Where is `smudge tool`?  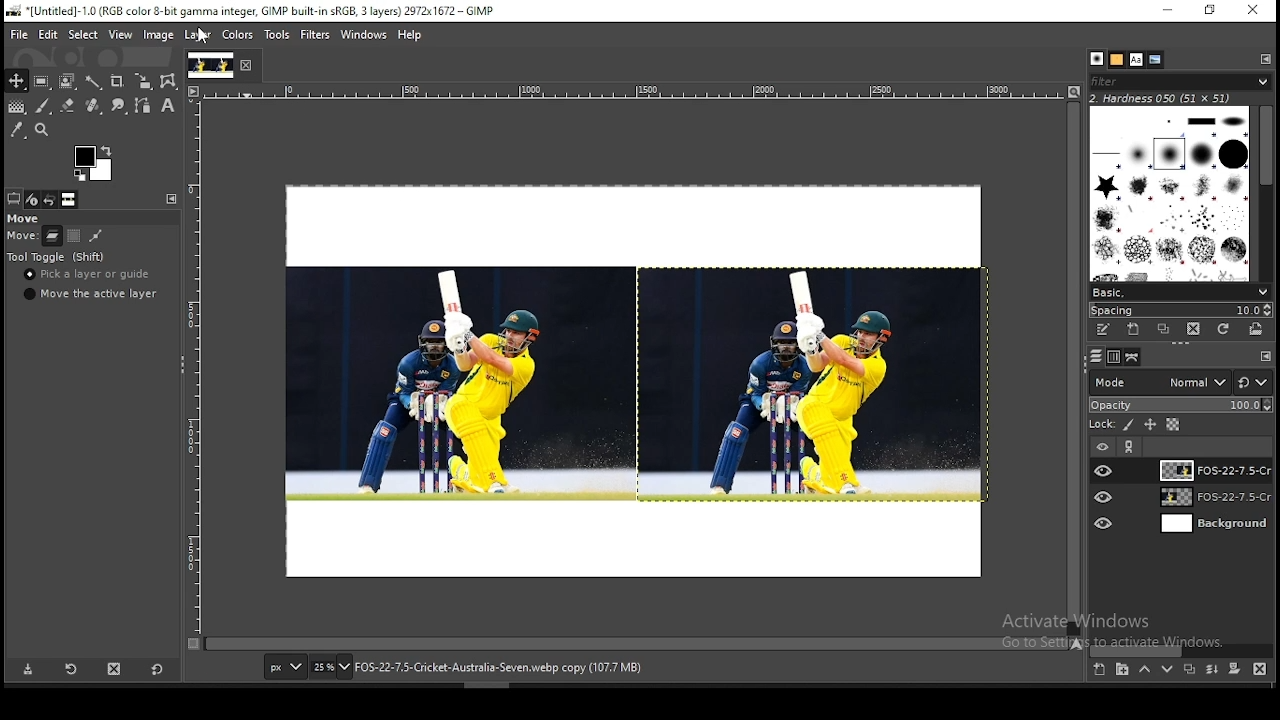
smudge tool is located at coordinates (116, 106).